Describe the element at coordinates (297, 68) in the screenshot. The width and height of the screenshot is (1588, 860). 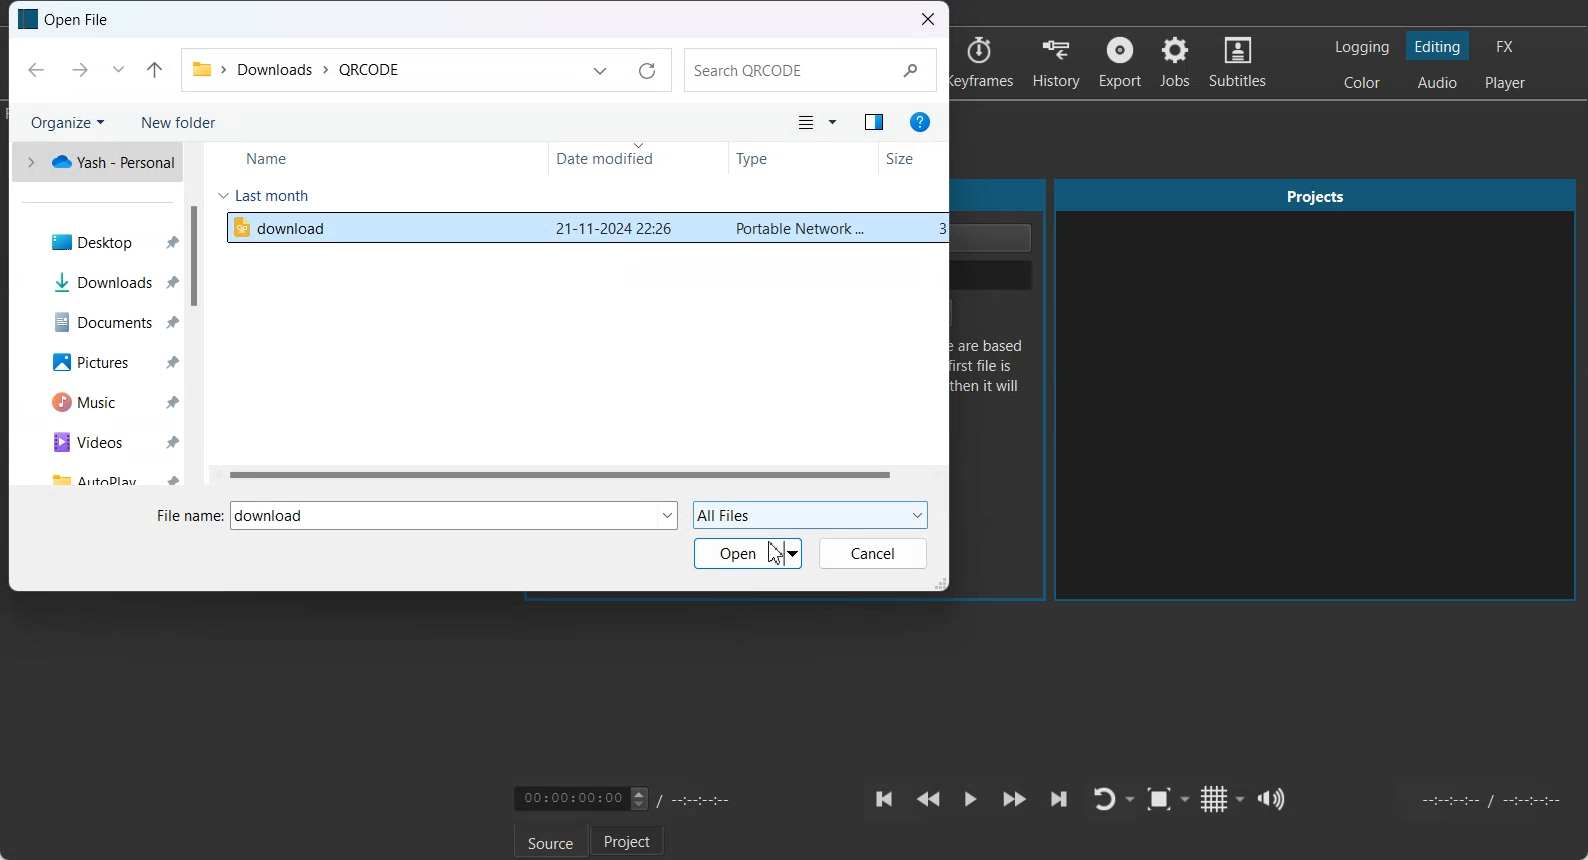
I see `File Path address` at that location.